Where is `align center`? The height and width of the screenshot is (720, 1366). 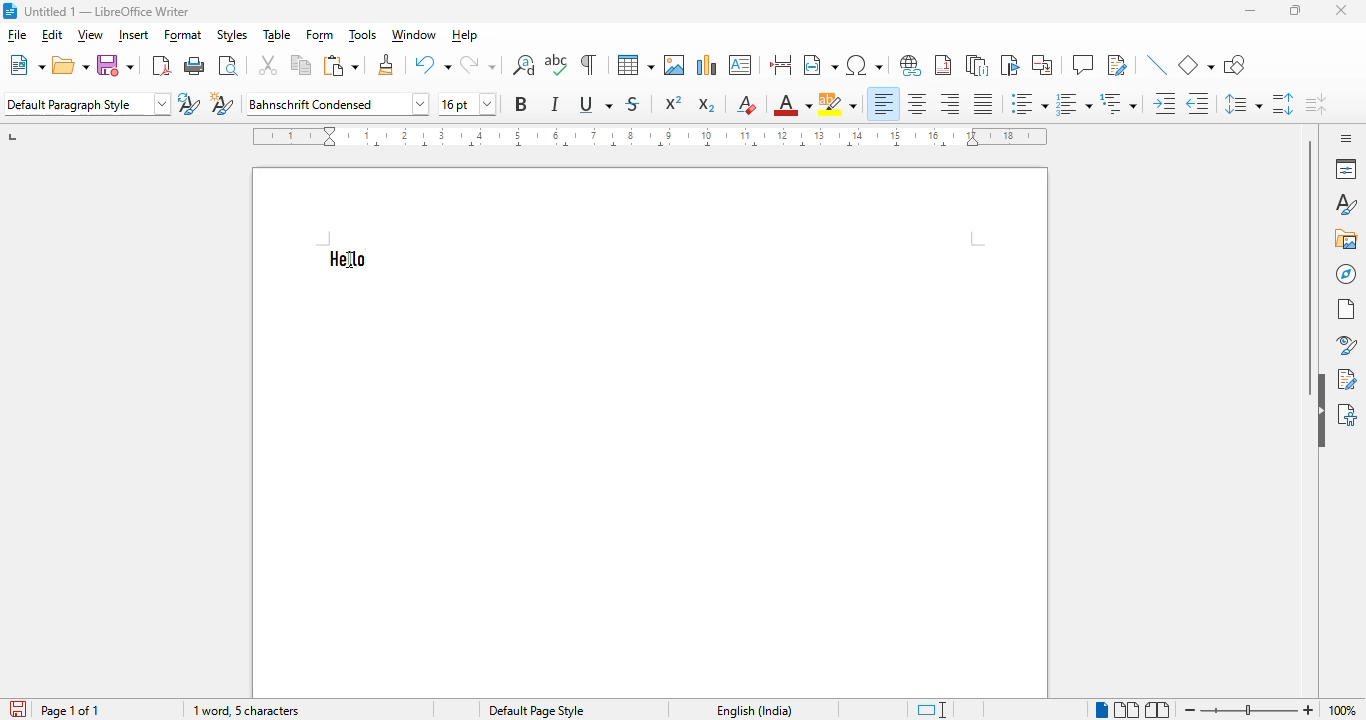 align center is located at coordinates (917, 103).